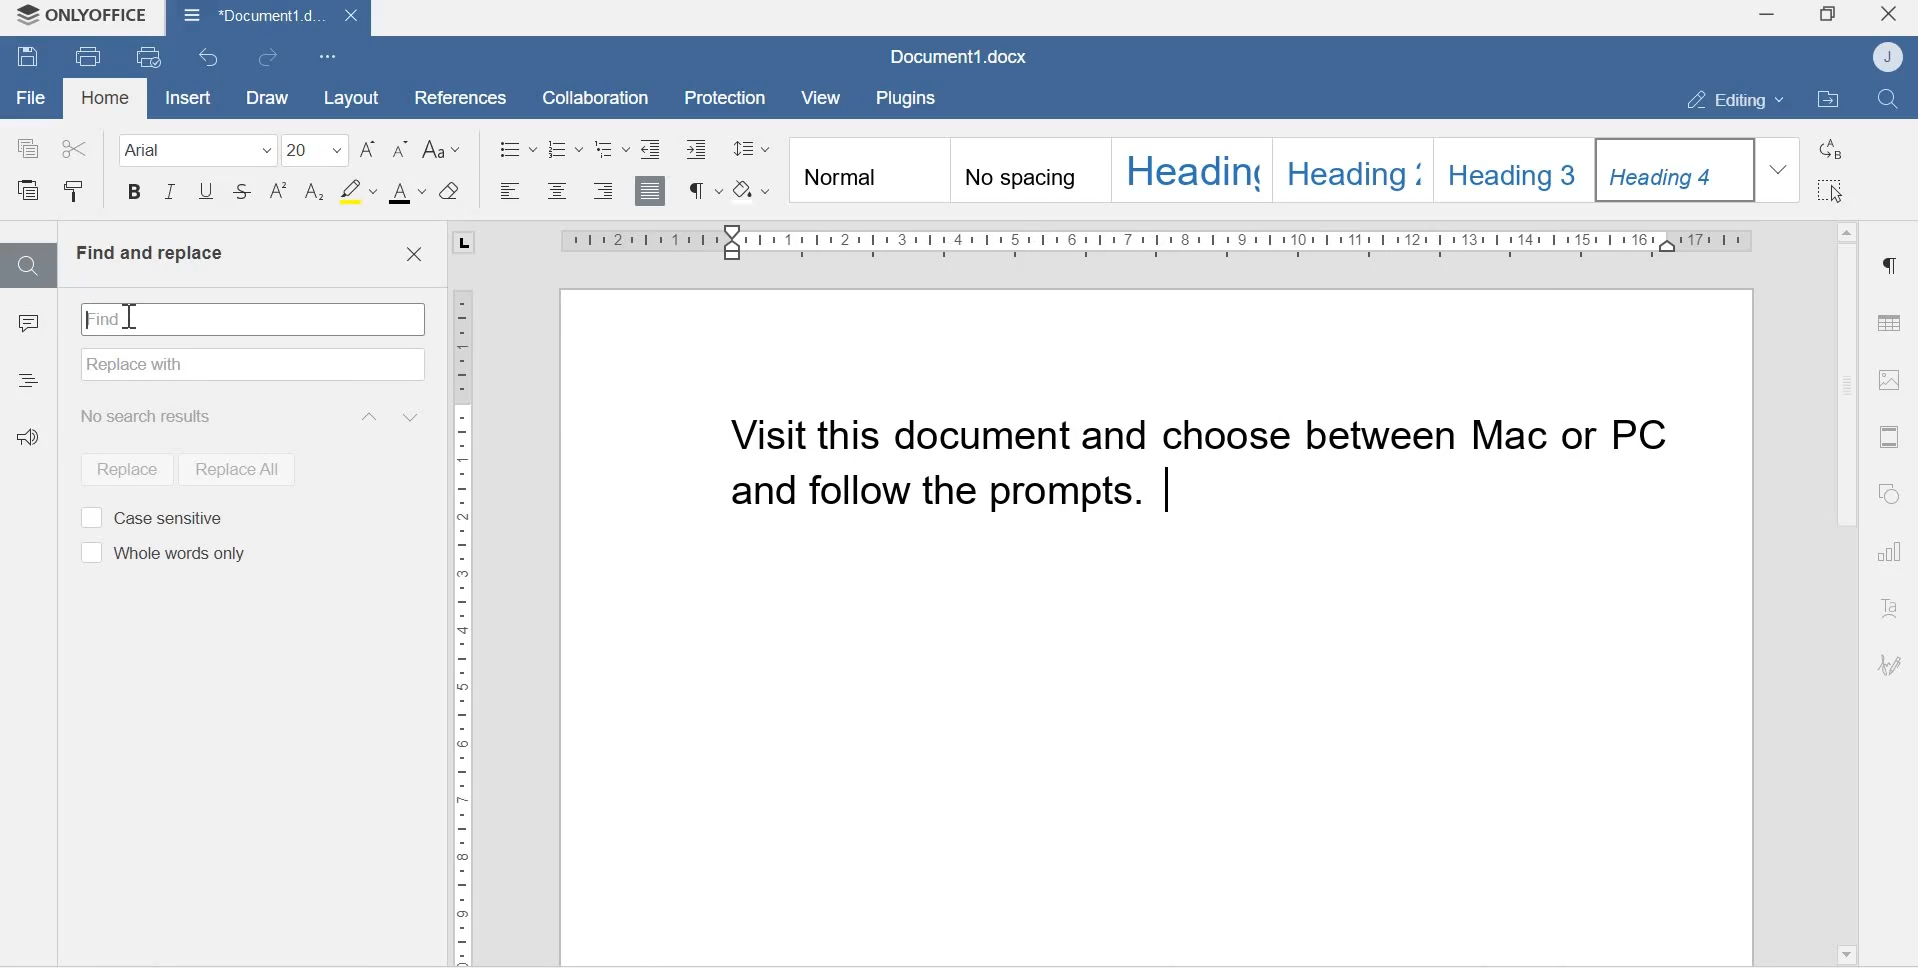  Describe the element at coordinates (191, 149) in the screenshot. I see `Font` at that location.